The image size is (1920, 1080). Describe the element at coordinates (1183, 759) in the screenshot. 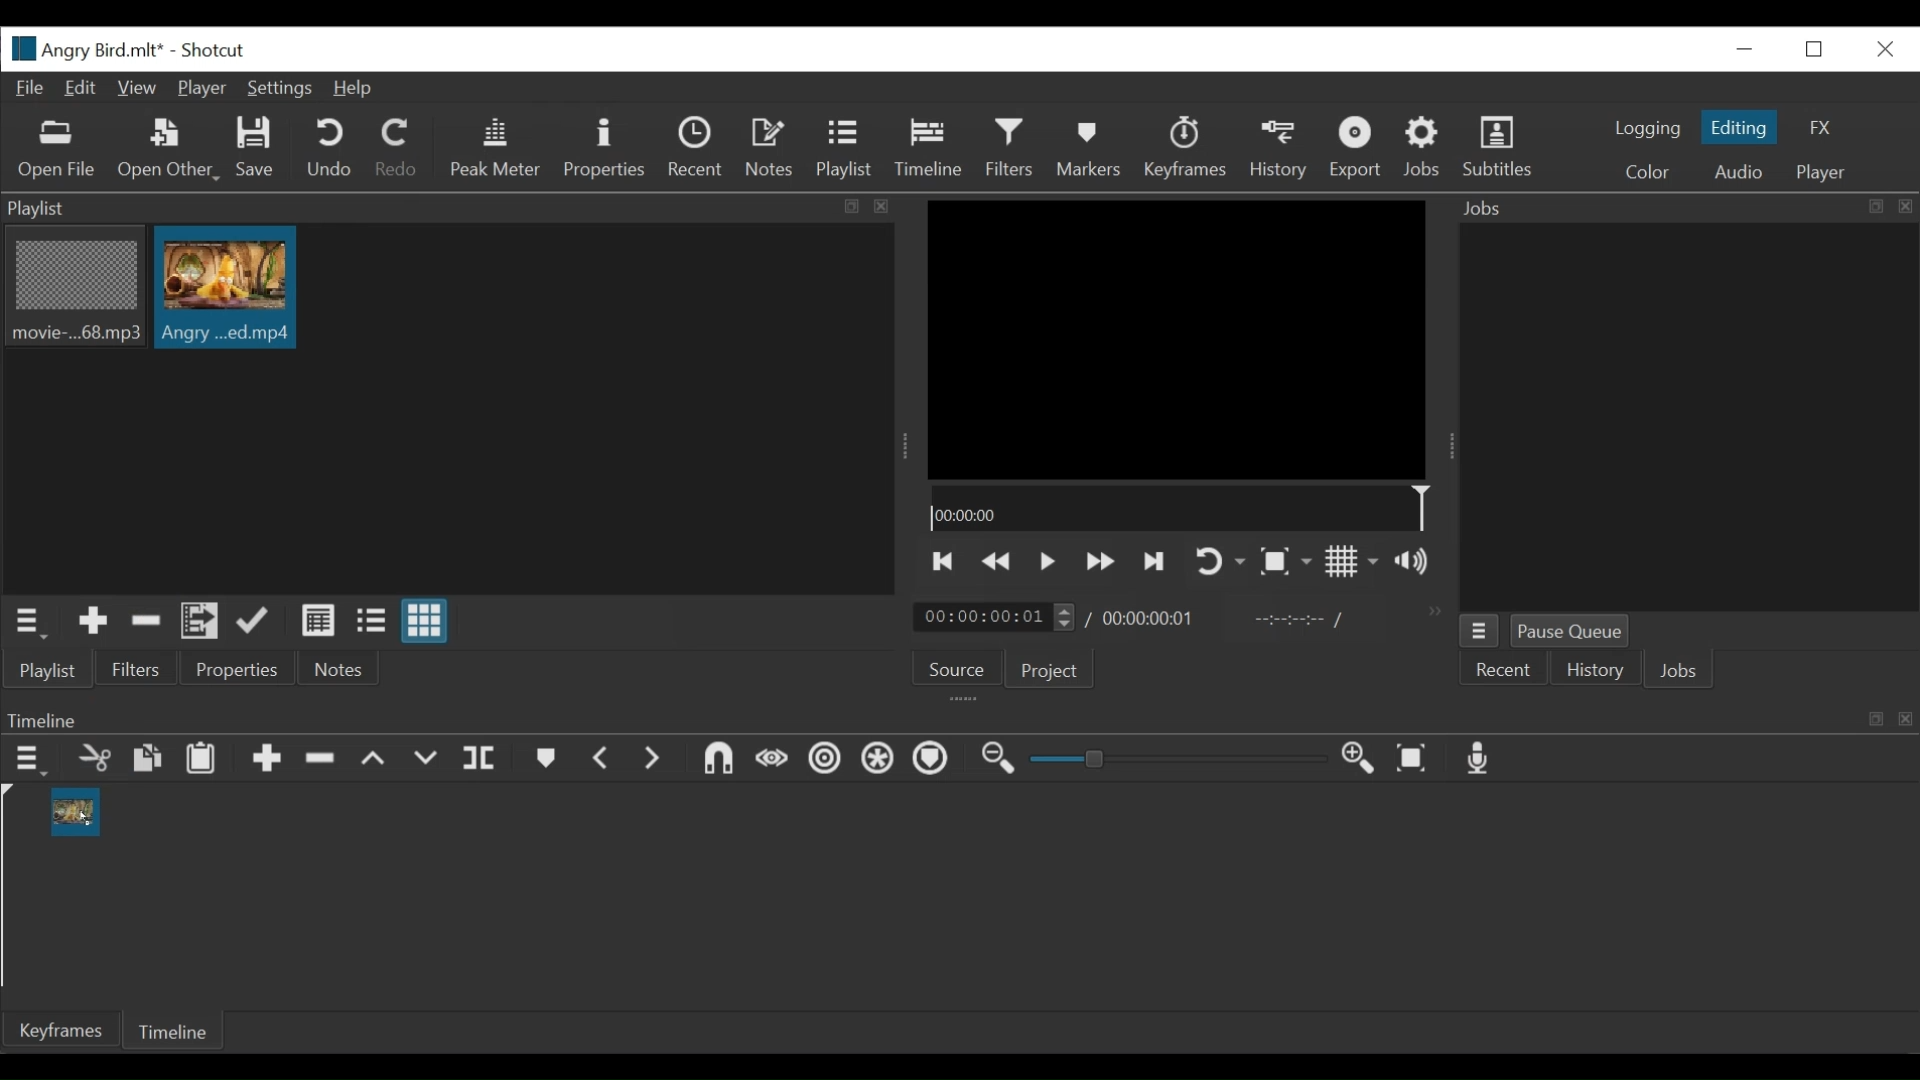

I see `Slider` at that location.